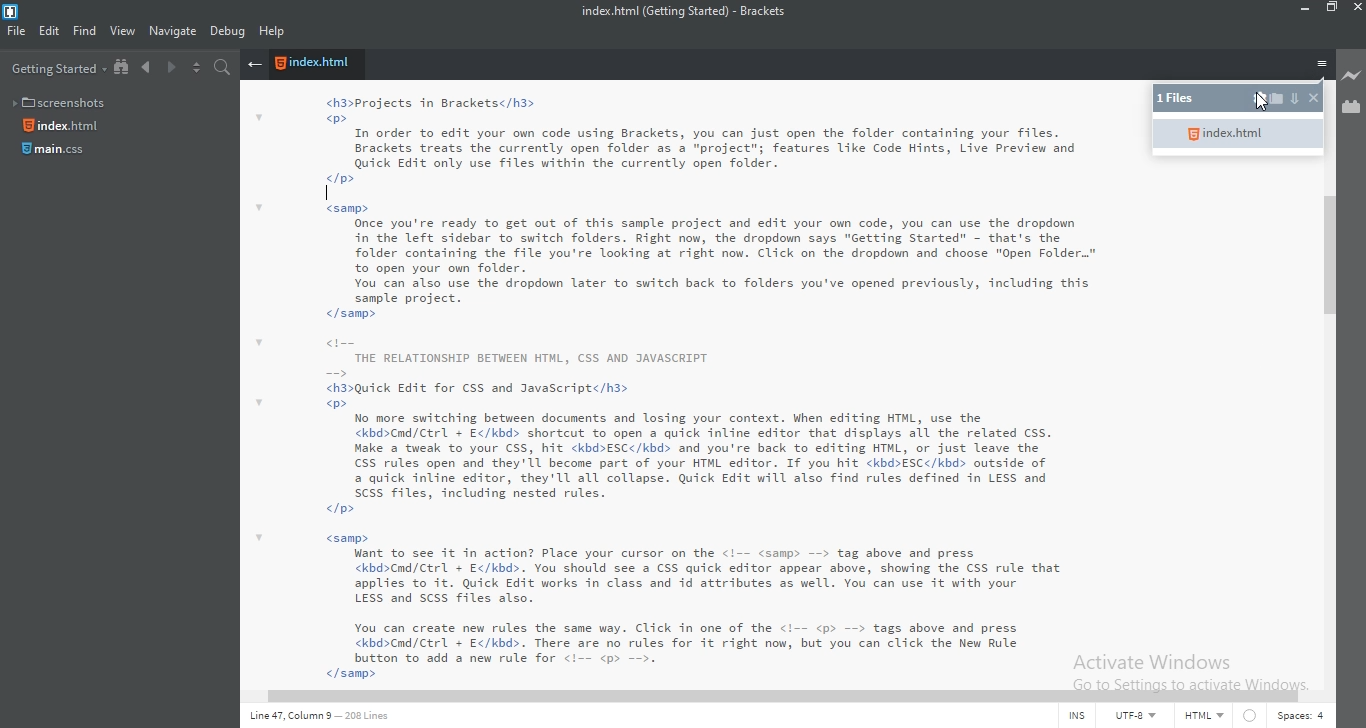  Describe the element at coordinates (228, 33) in the screenshot. I see `Debug` at that location.